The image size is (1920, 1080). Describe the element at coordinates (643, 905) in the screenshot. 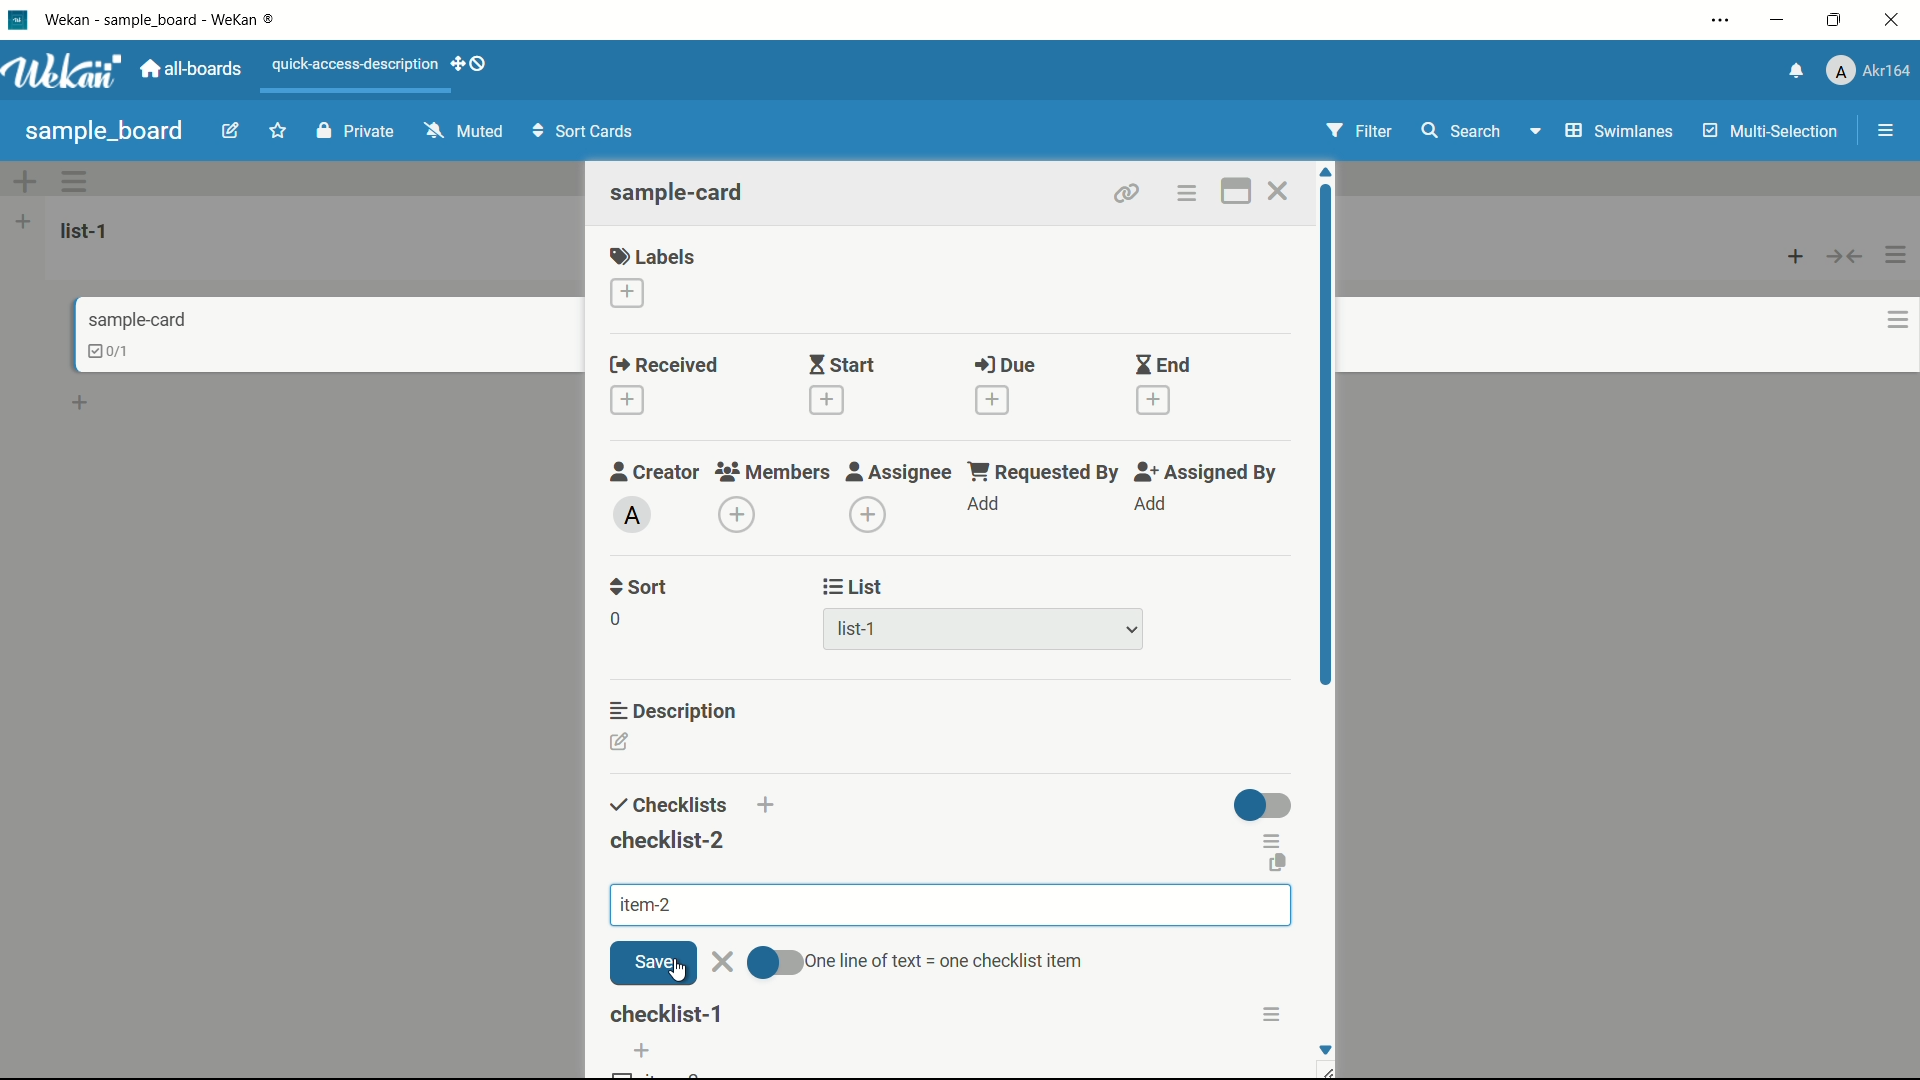

I see `item-2` at that location.